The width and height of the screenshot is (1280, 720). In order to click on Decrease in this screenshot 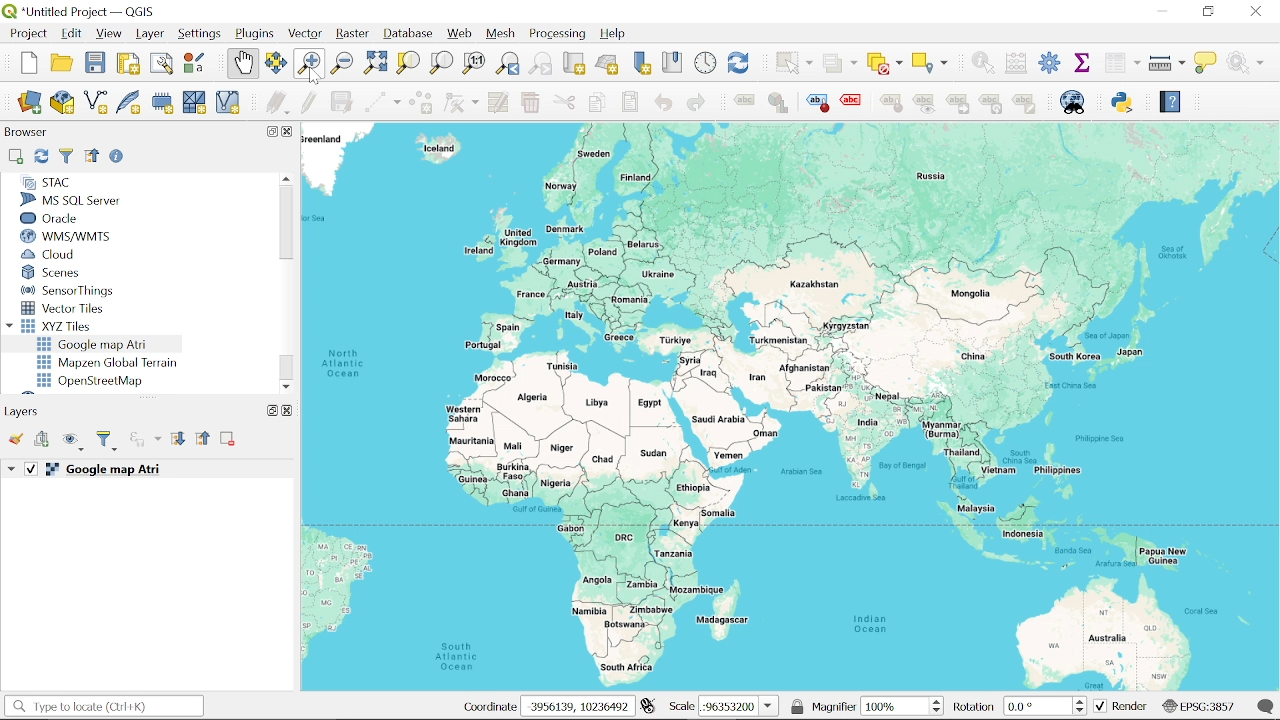, I will do `click(1083, 711)`.